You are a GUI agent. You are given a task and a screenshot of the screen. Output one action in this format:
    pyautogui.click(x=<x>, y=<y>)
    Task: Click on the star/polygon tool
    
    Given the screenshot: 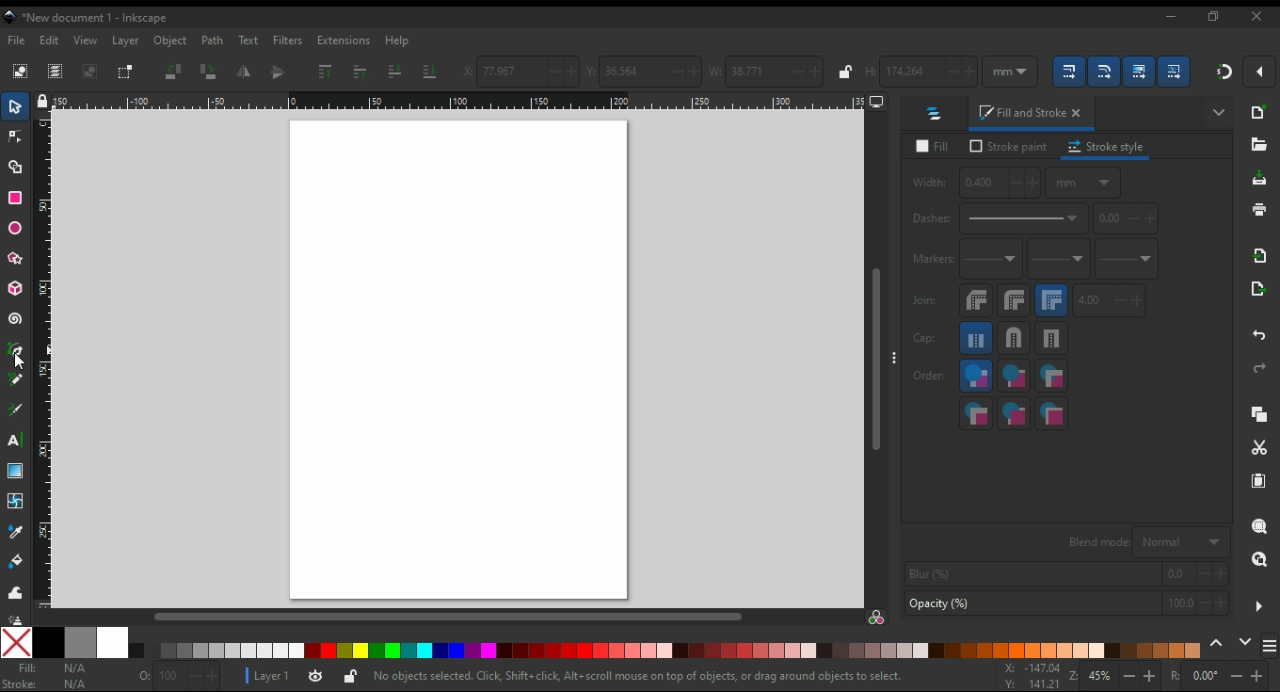 What is the action you would take?
    pyautogui.click(x=17, y=260)
    